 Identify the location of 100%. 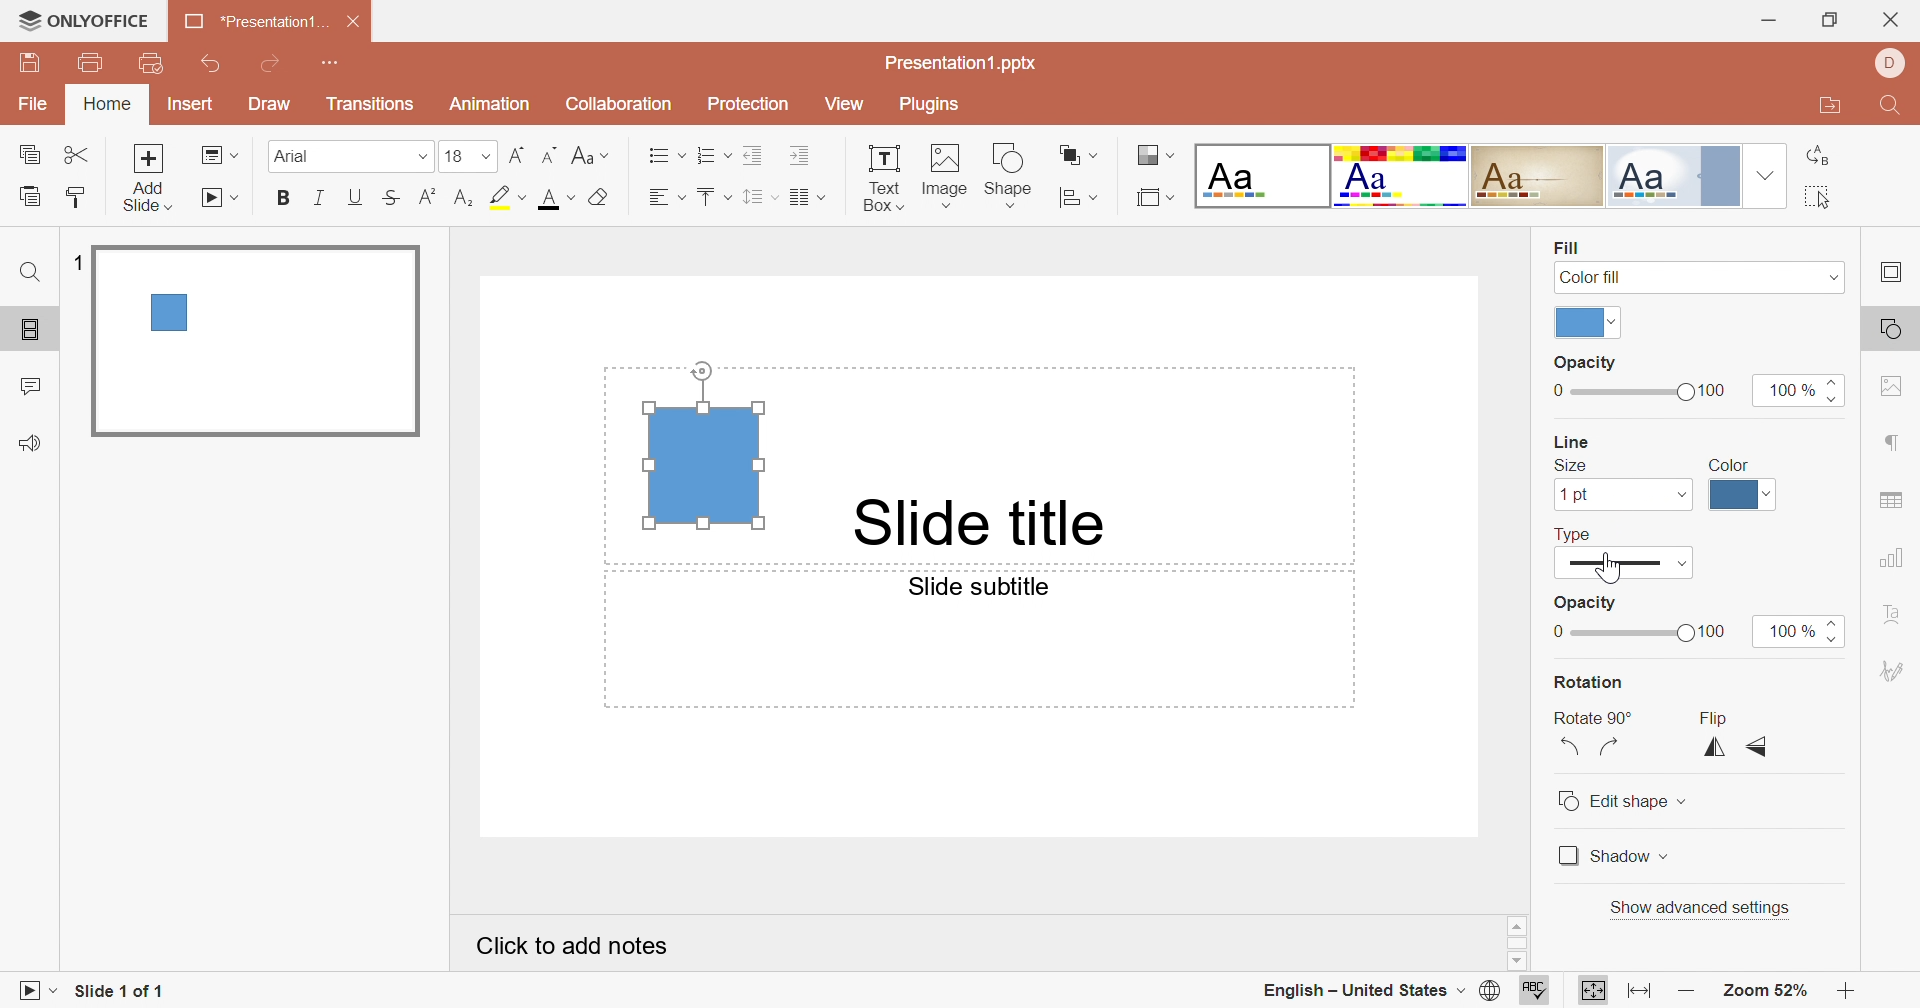
(1785, 630).